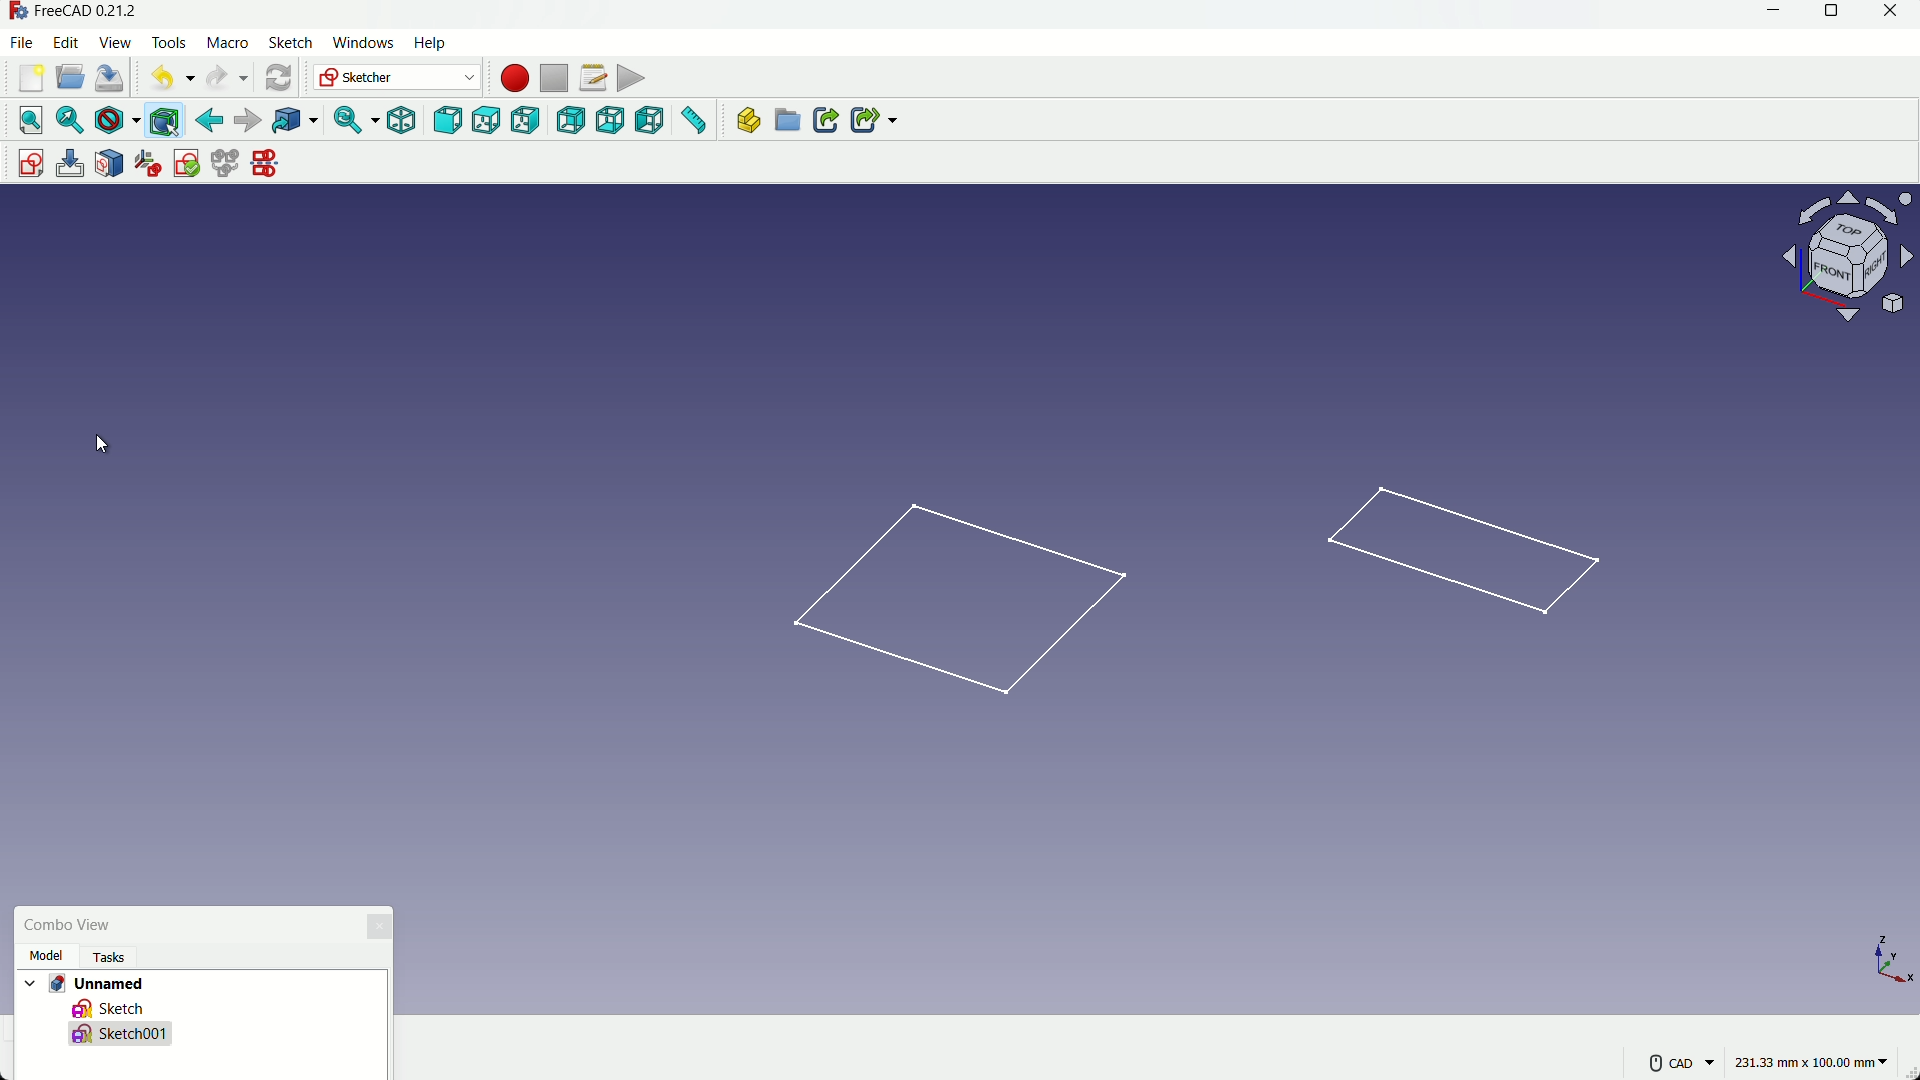 The image size is (1920, 1080). I want to click on refresh, so click(281, 77).